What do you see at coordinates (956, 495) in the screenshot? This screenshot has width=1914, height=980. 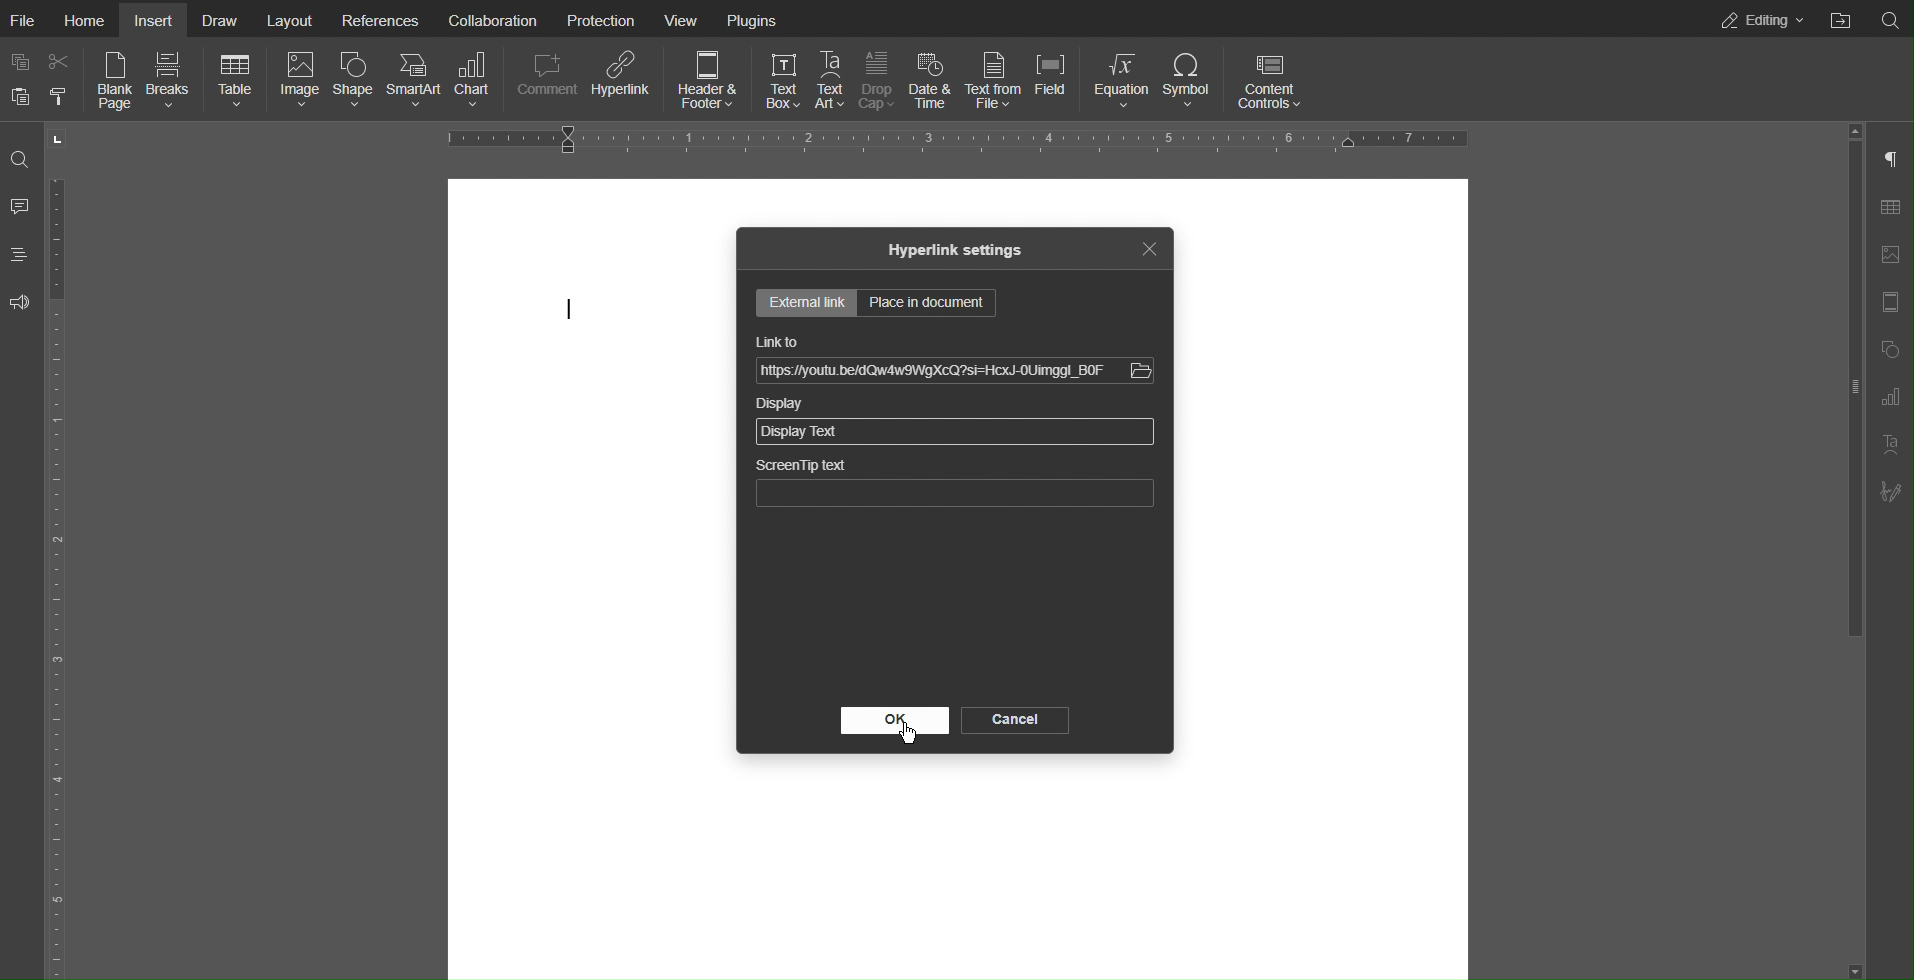 I see `ScreenTip text bar` at bounding box center [956, 495].